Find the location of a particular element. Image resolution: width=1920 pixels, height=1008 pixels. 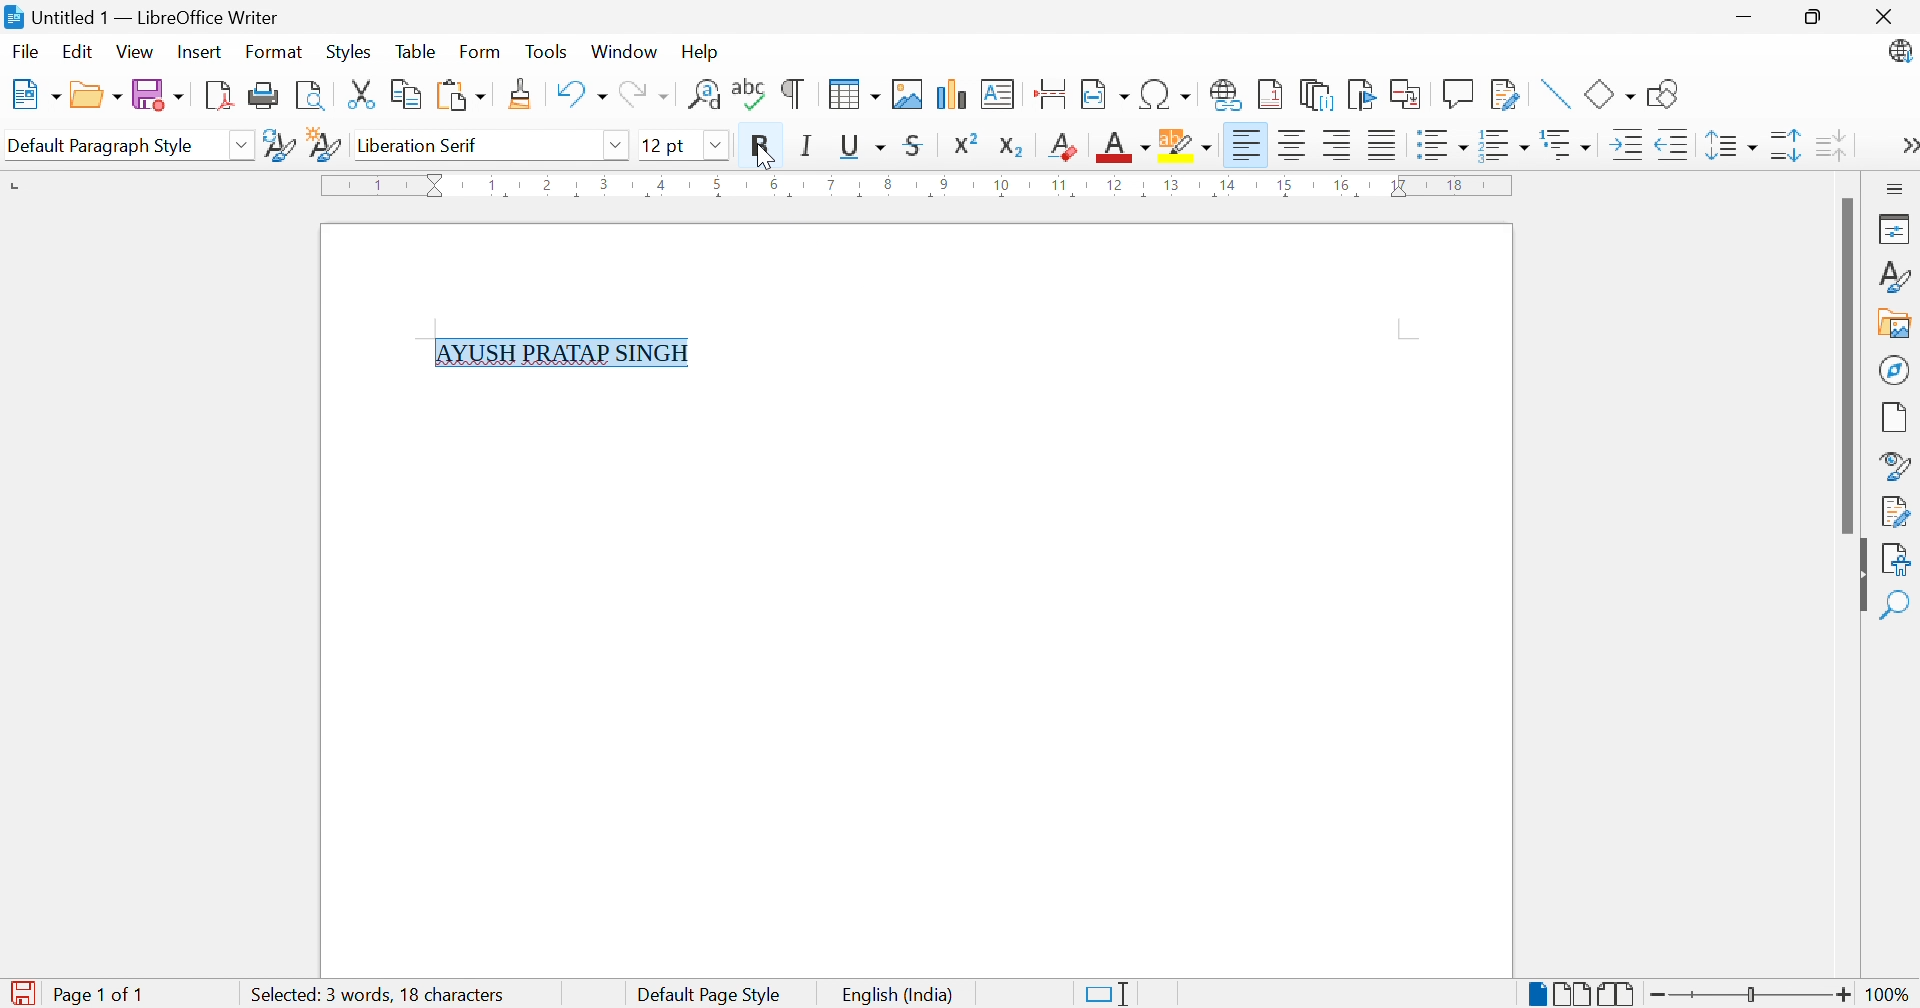

Zoom In is located at coordinates (1844, 993).